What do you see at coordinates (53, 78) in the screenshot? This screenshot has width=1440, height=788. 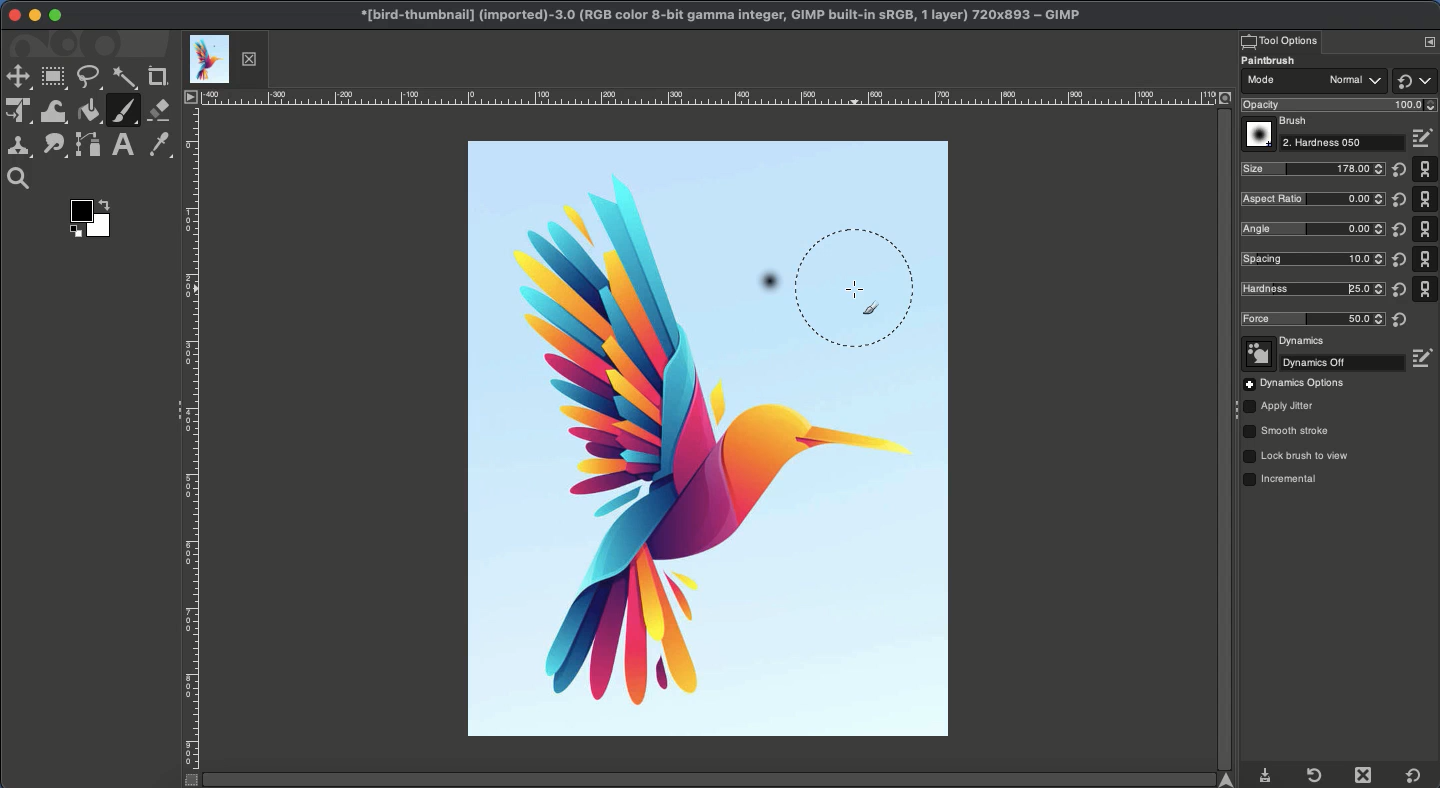 I see `Rectangular selector` at bounding box center [53, 78].